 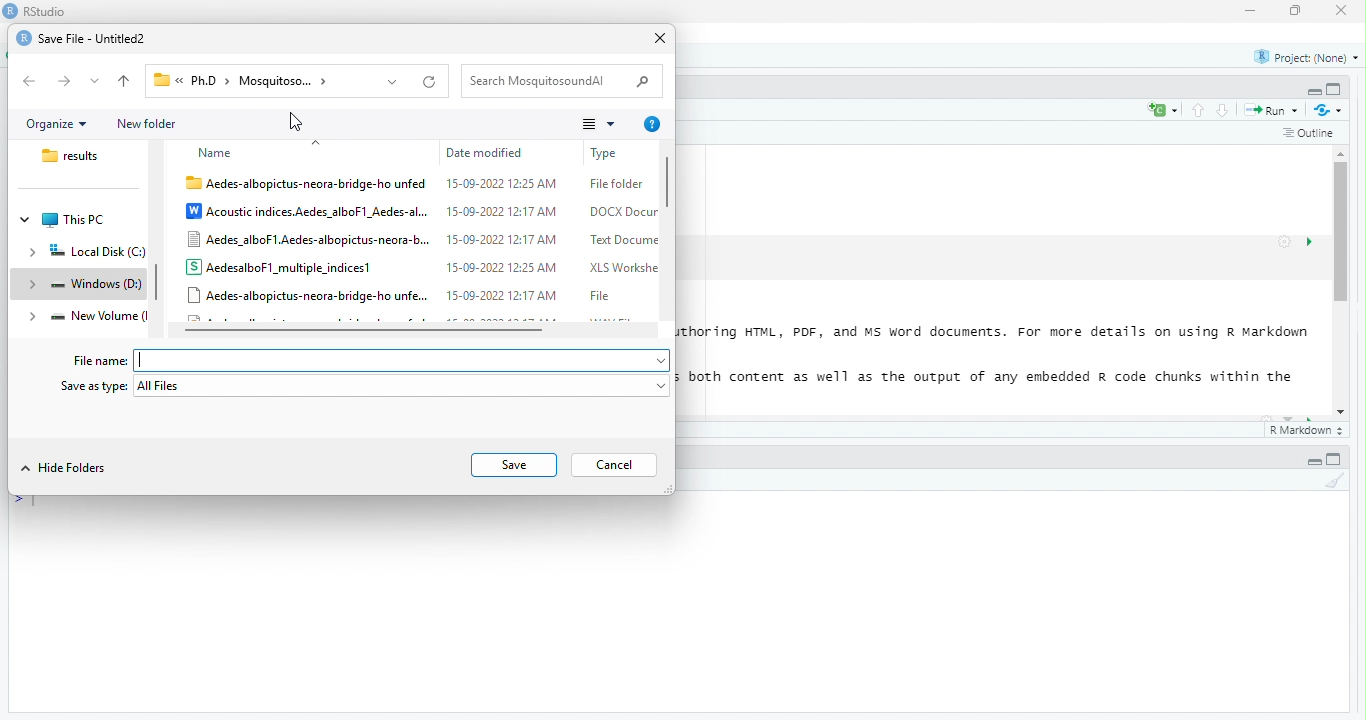 What do you see at coordinates (394, 386) in the screenshot?
I see `All Files` at bounding box center [394, 386].